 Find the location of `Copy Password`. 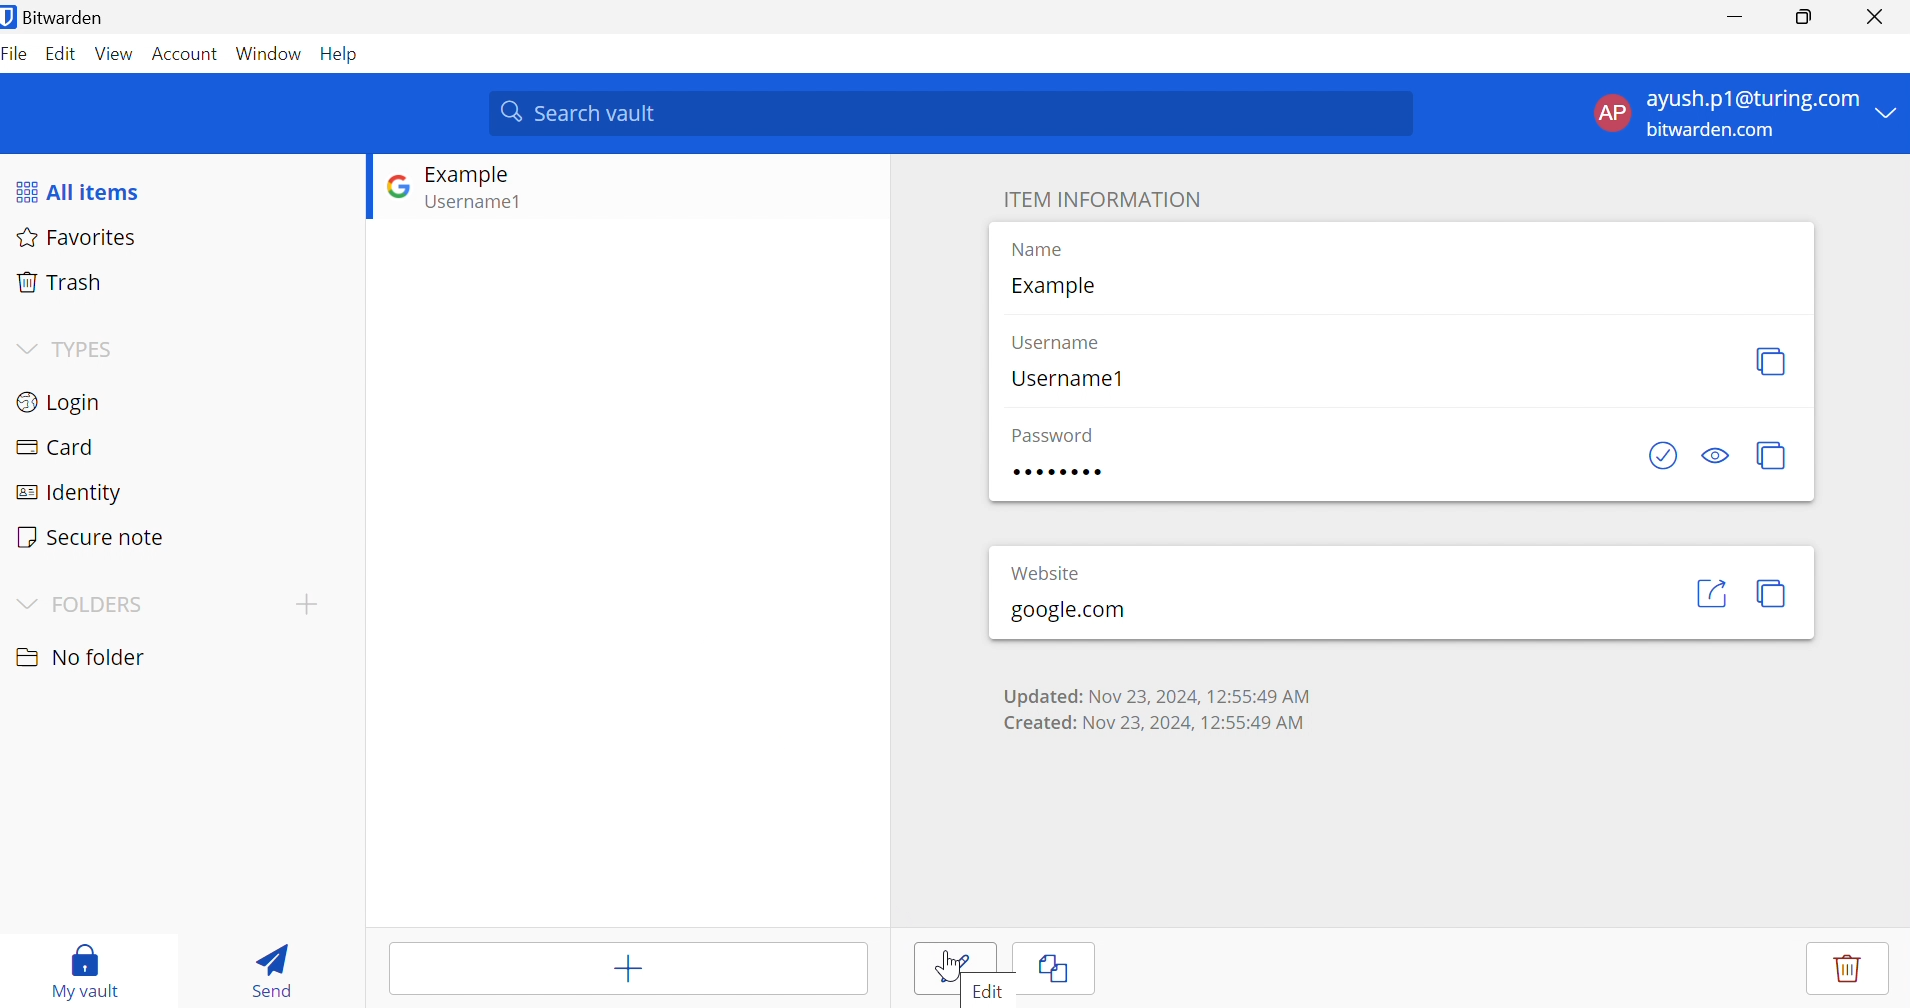

Copy Password is located at coordinates (1772, 455).